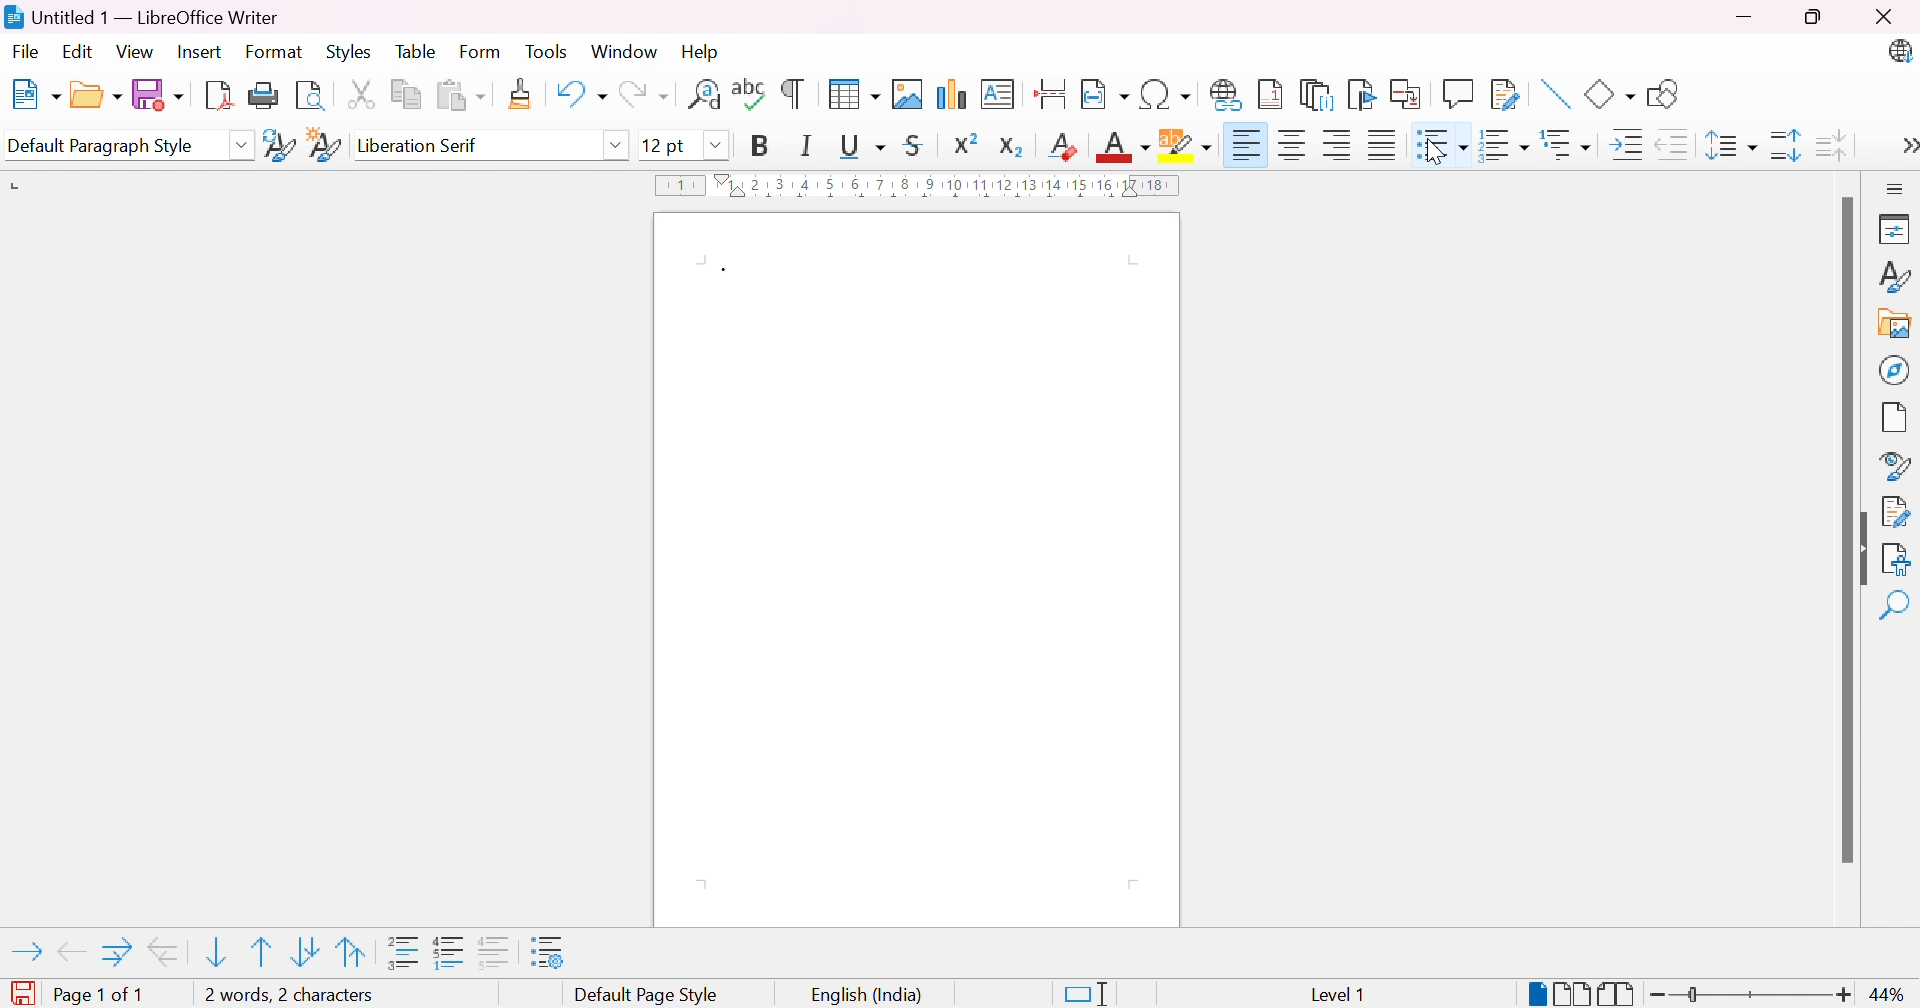 The height and width of the screenshot is (1008, 1920). Describe the element at coordinates (1001, 94) in the screenshot. I see `Insert text box` at that location.